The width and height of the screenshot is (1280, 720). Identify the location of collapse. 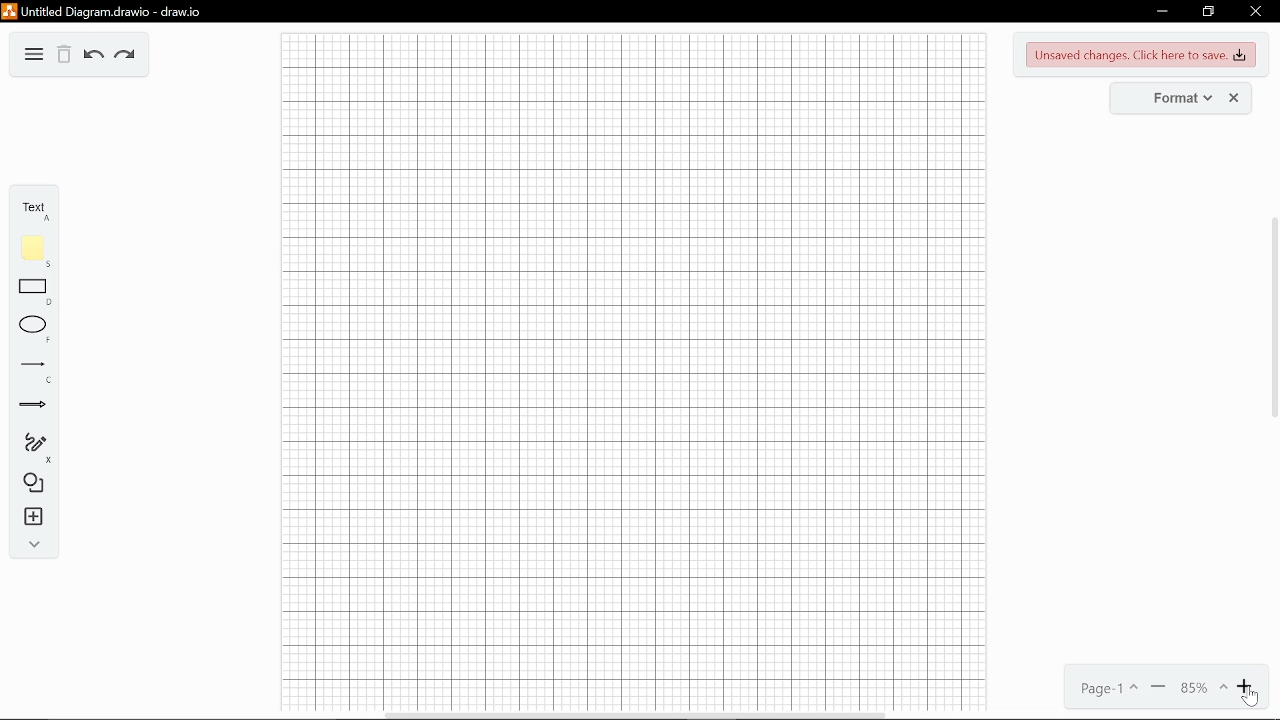
(27, 545).